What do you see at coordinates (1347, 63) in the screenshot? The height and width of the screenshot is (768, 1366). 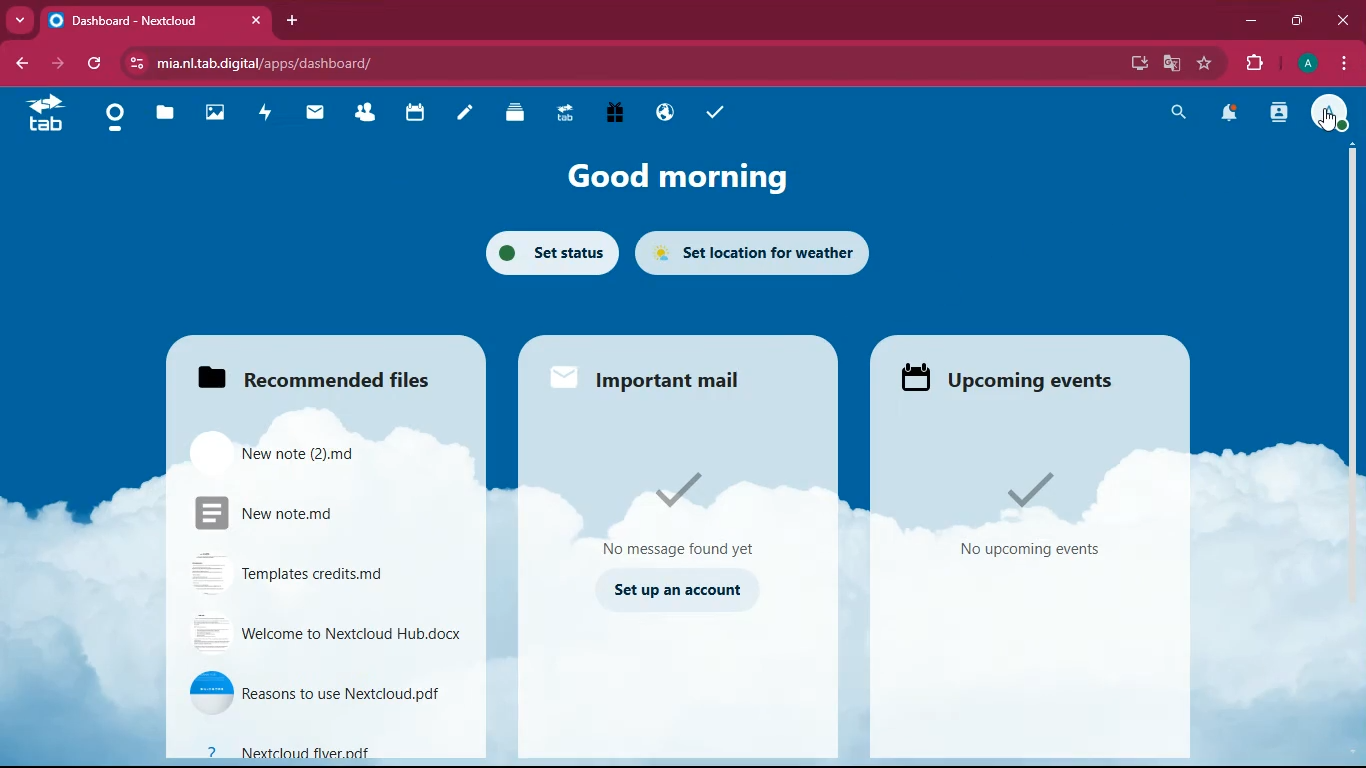 I see `menu` at bounding box center [1347, 63].